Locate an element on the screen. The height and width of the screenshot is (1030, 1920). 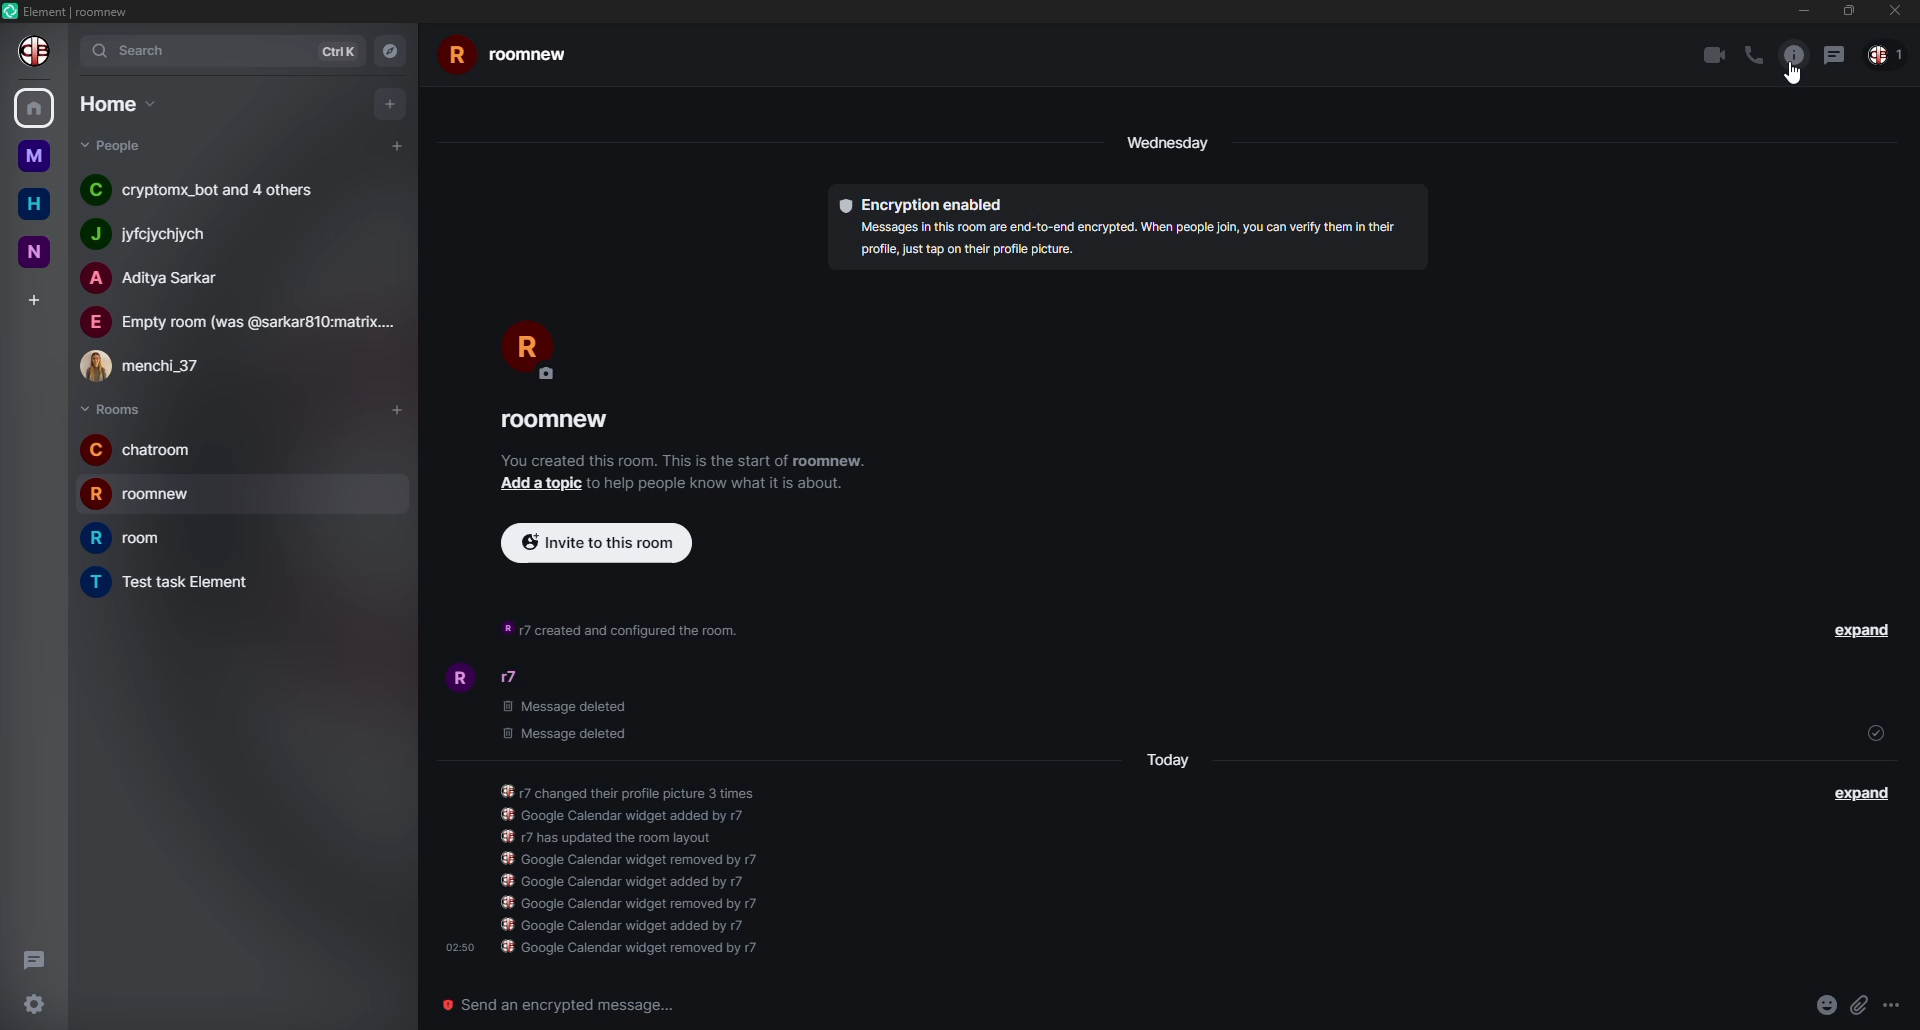
room is located at coordinates (144, 493).